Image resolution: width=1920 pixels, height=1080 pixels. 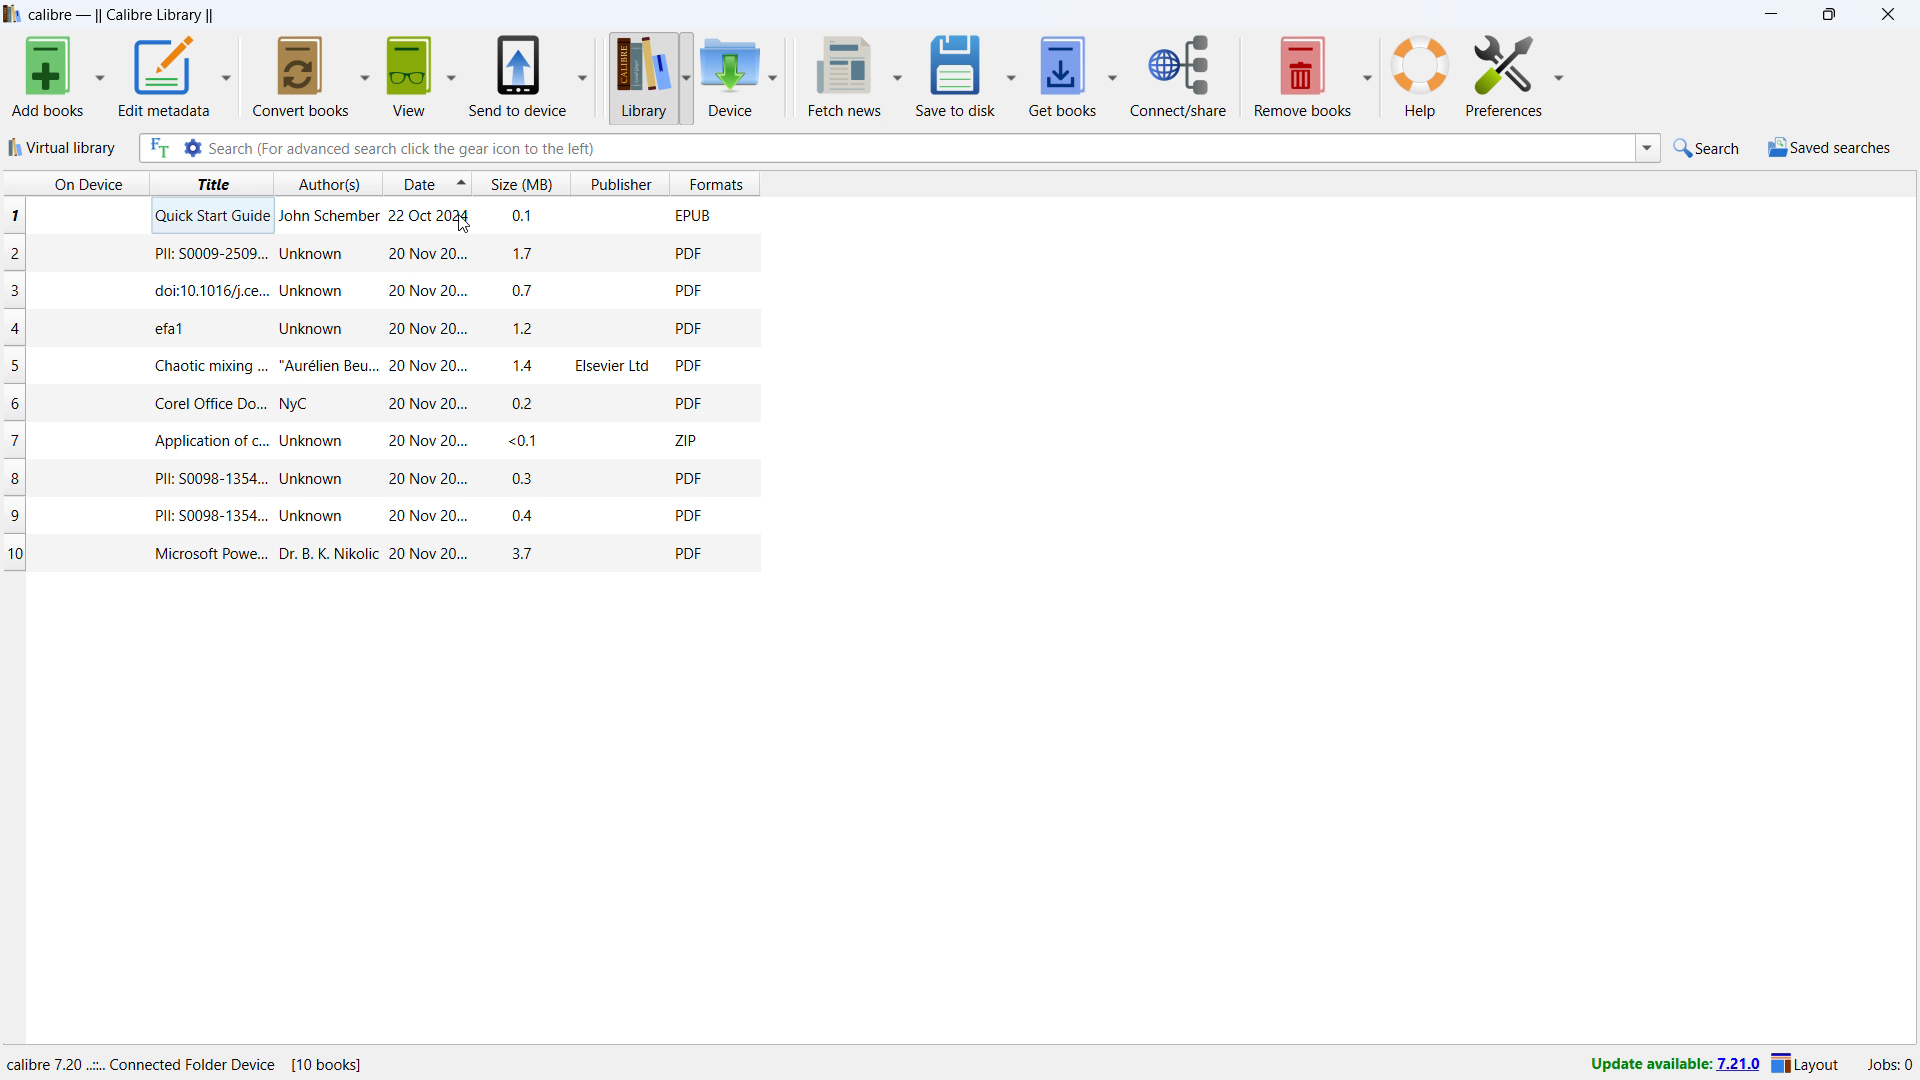 What do you see at coordinates (956, 75) in the screenshot?
I see `` at bounding box center [956, 75].